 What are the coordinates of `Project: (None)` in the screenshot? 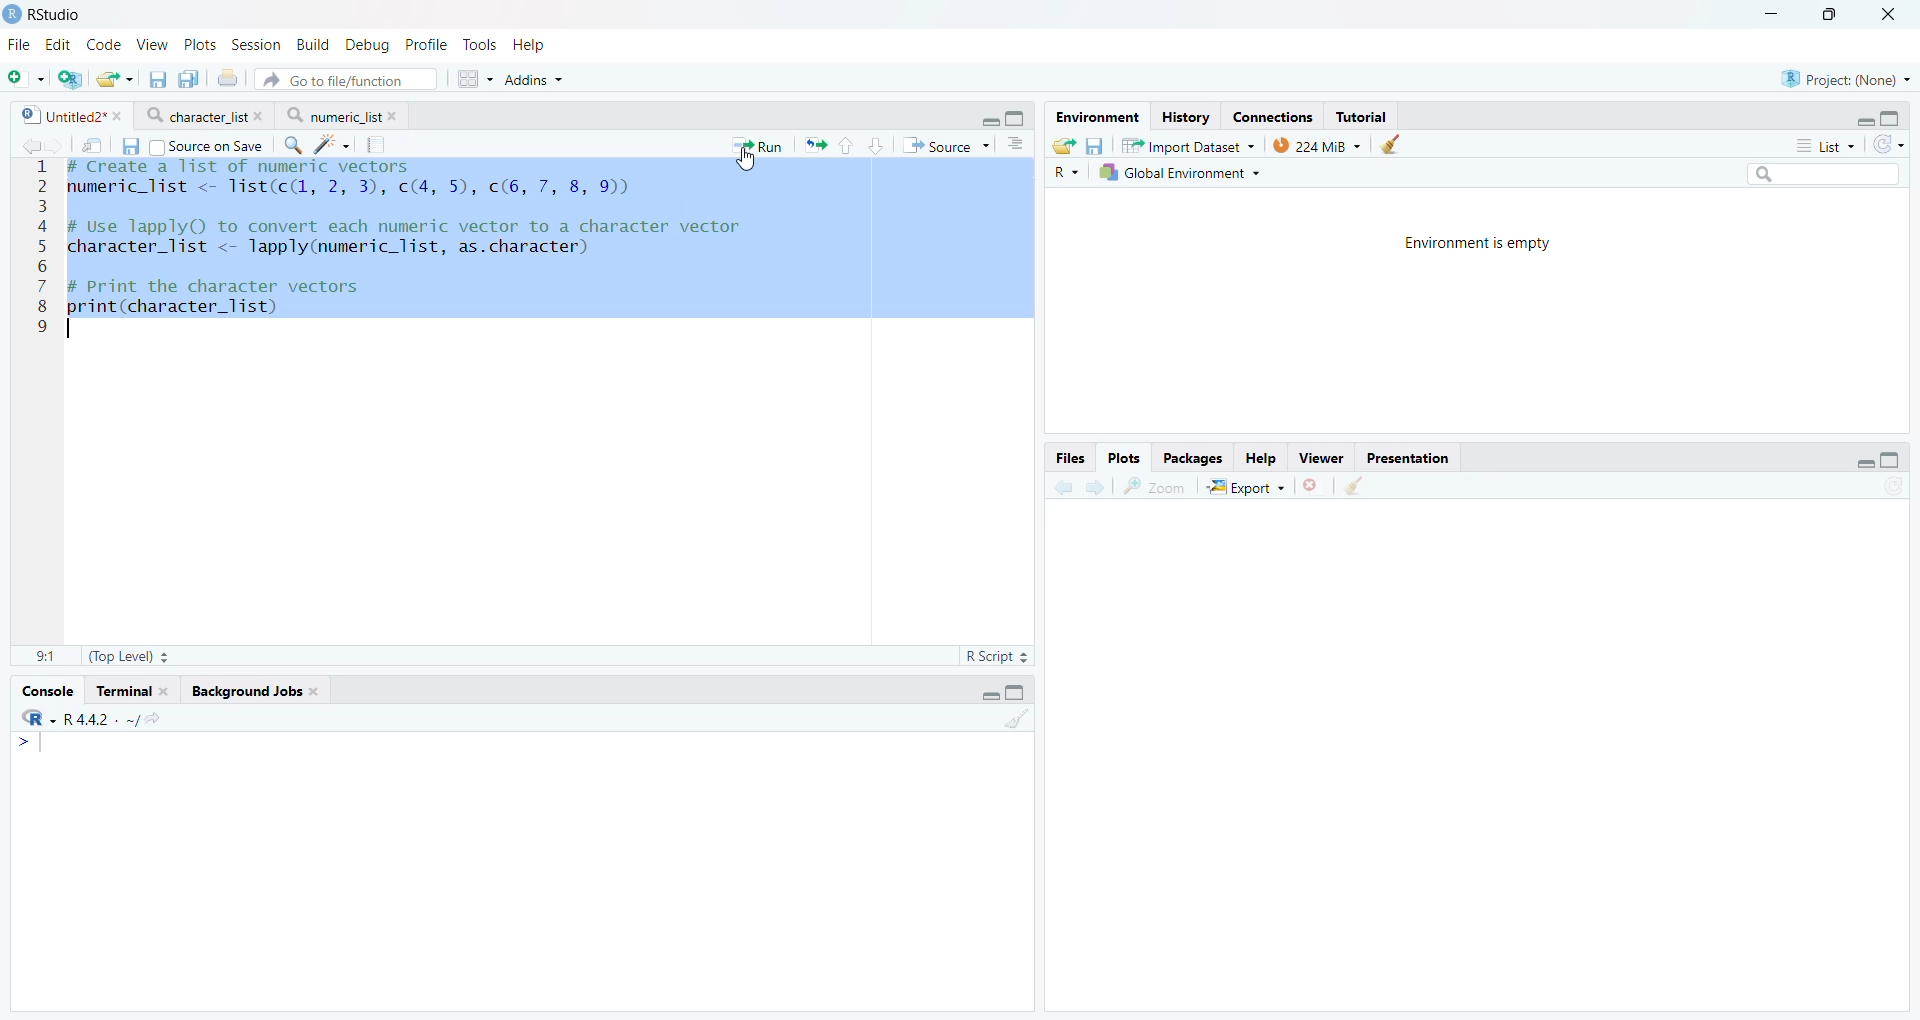 It's located at (1842, 78).